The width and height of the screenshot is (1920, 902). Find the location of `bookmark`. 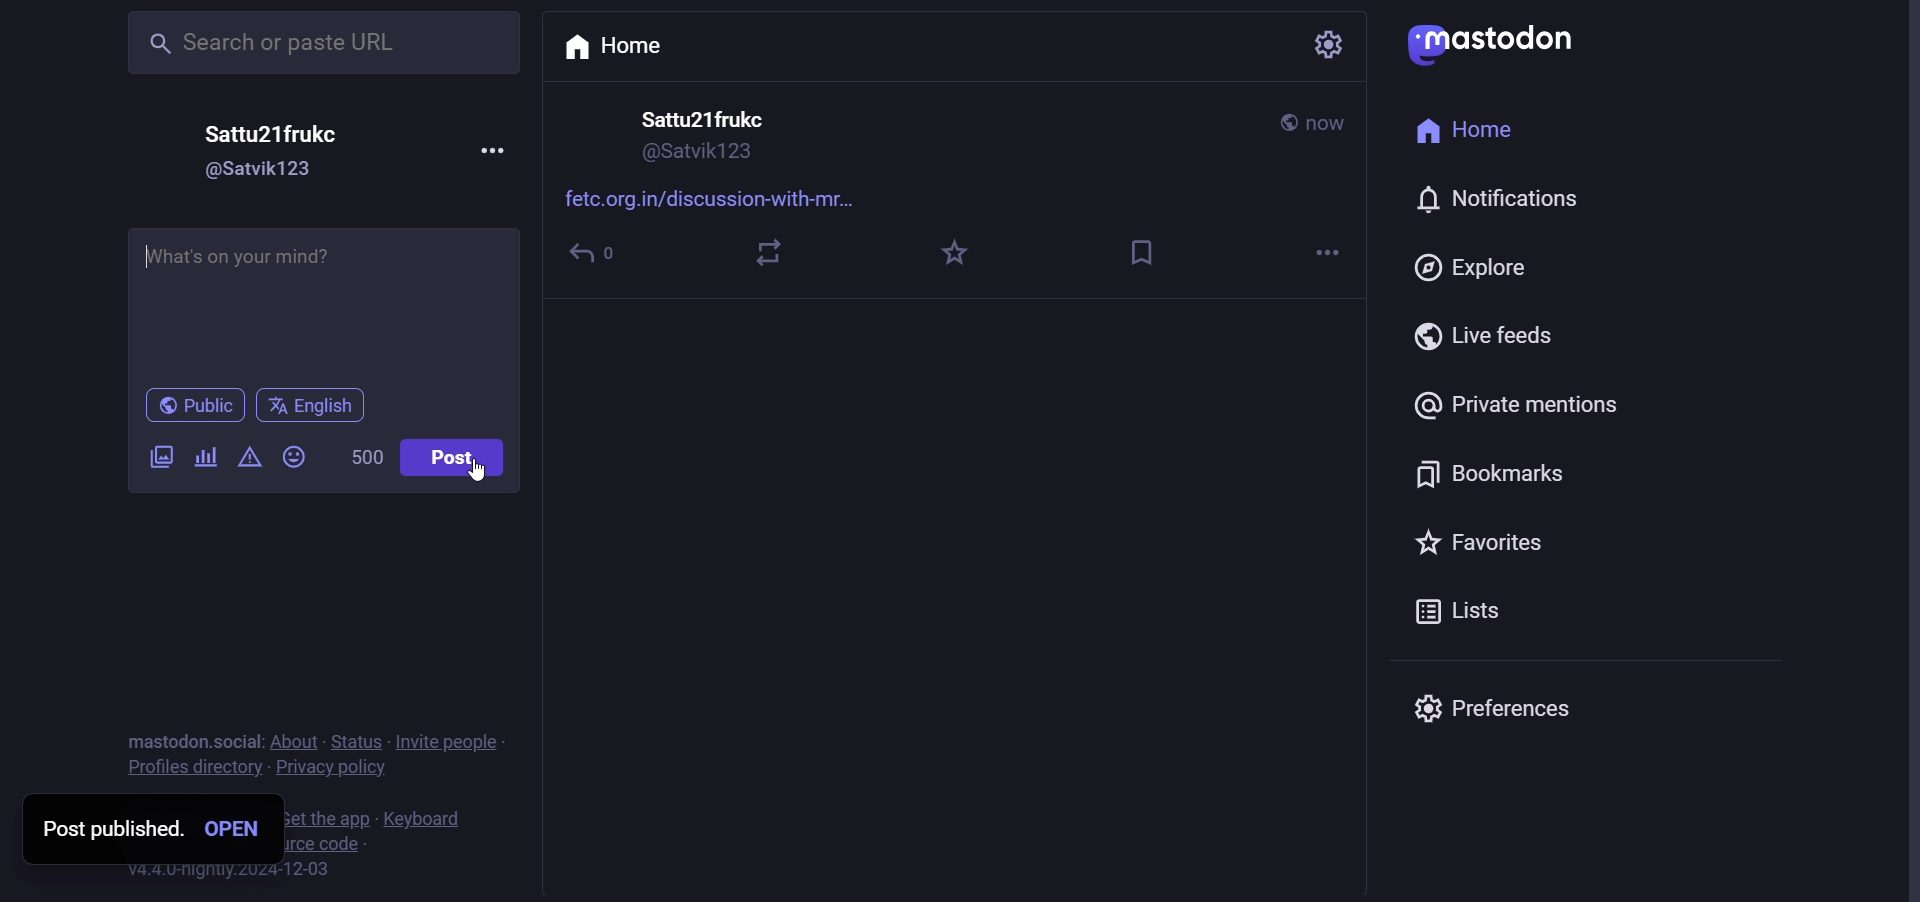

bookmark is located at coordinates (1155, 244).